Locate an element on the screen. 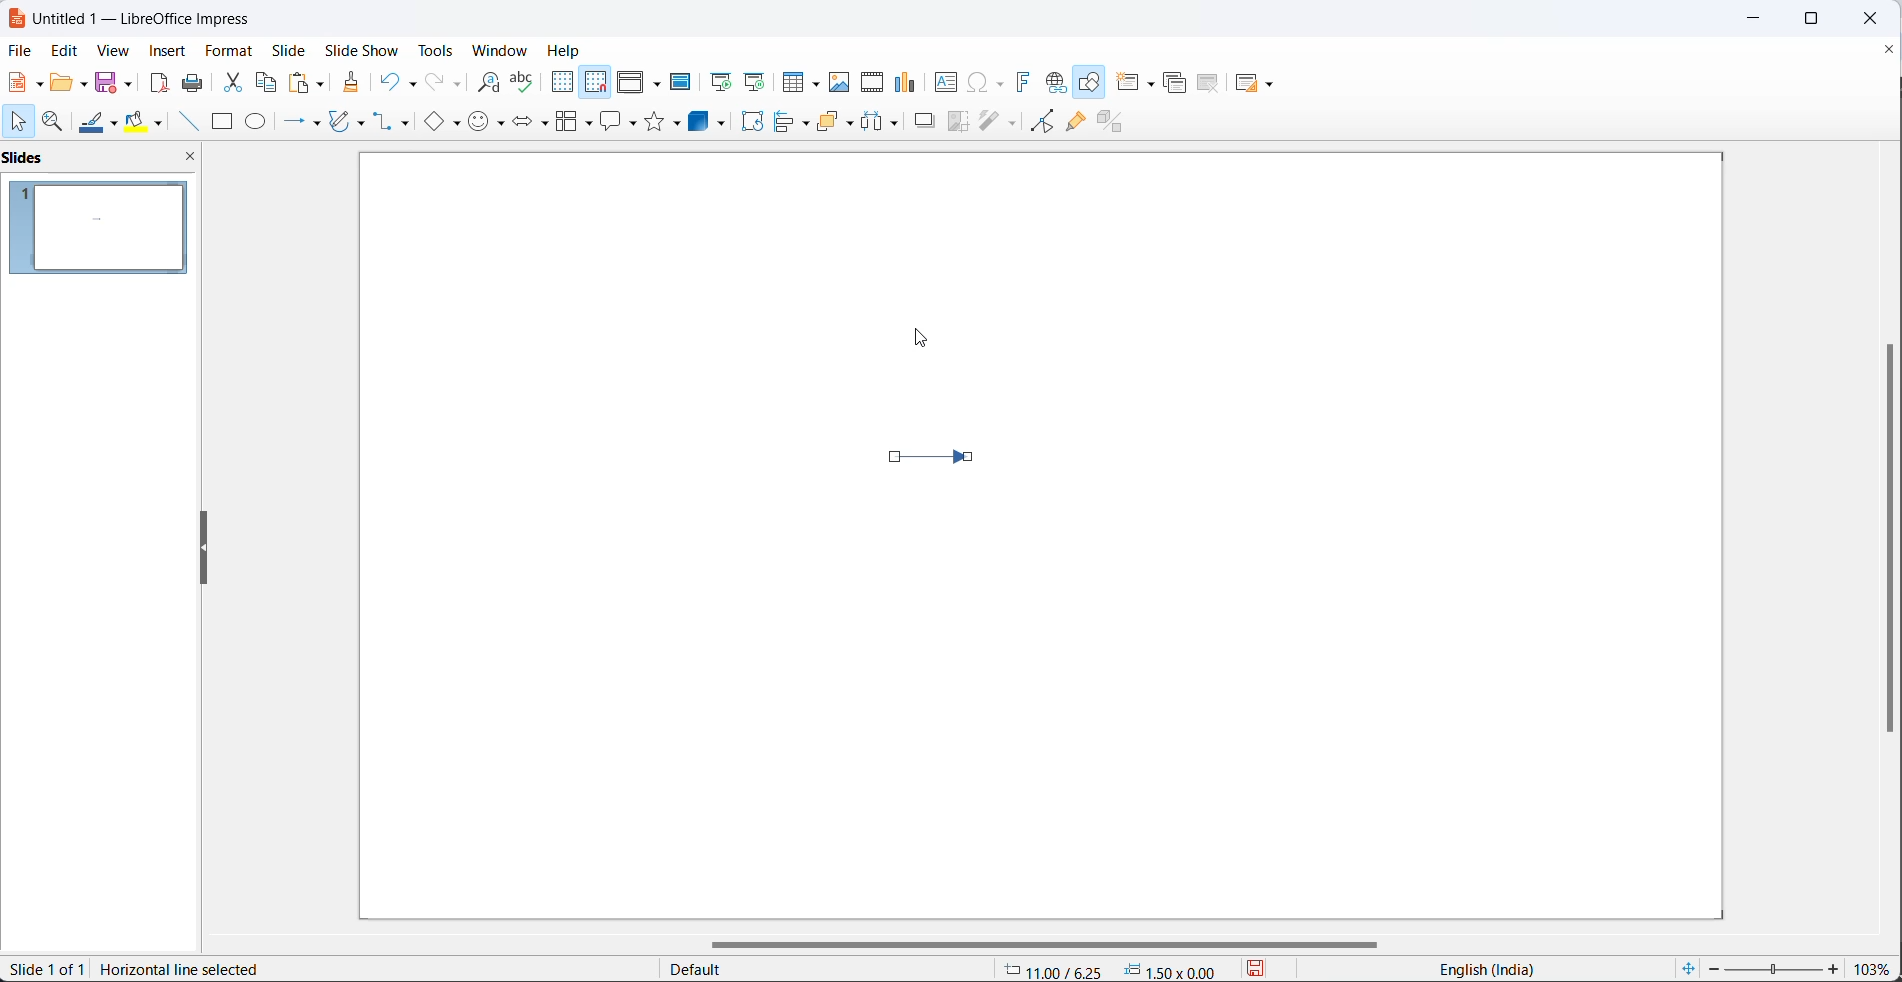  slide layout is located at coordinates (1256, 83).